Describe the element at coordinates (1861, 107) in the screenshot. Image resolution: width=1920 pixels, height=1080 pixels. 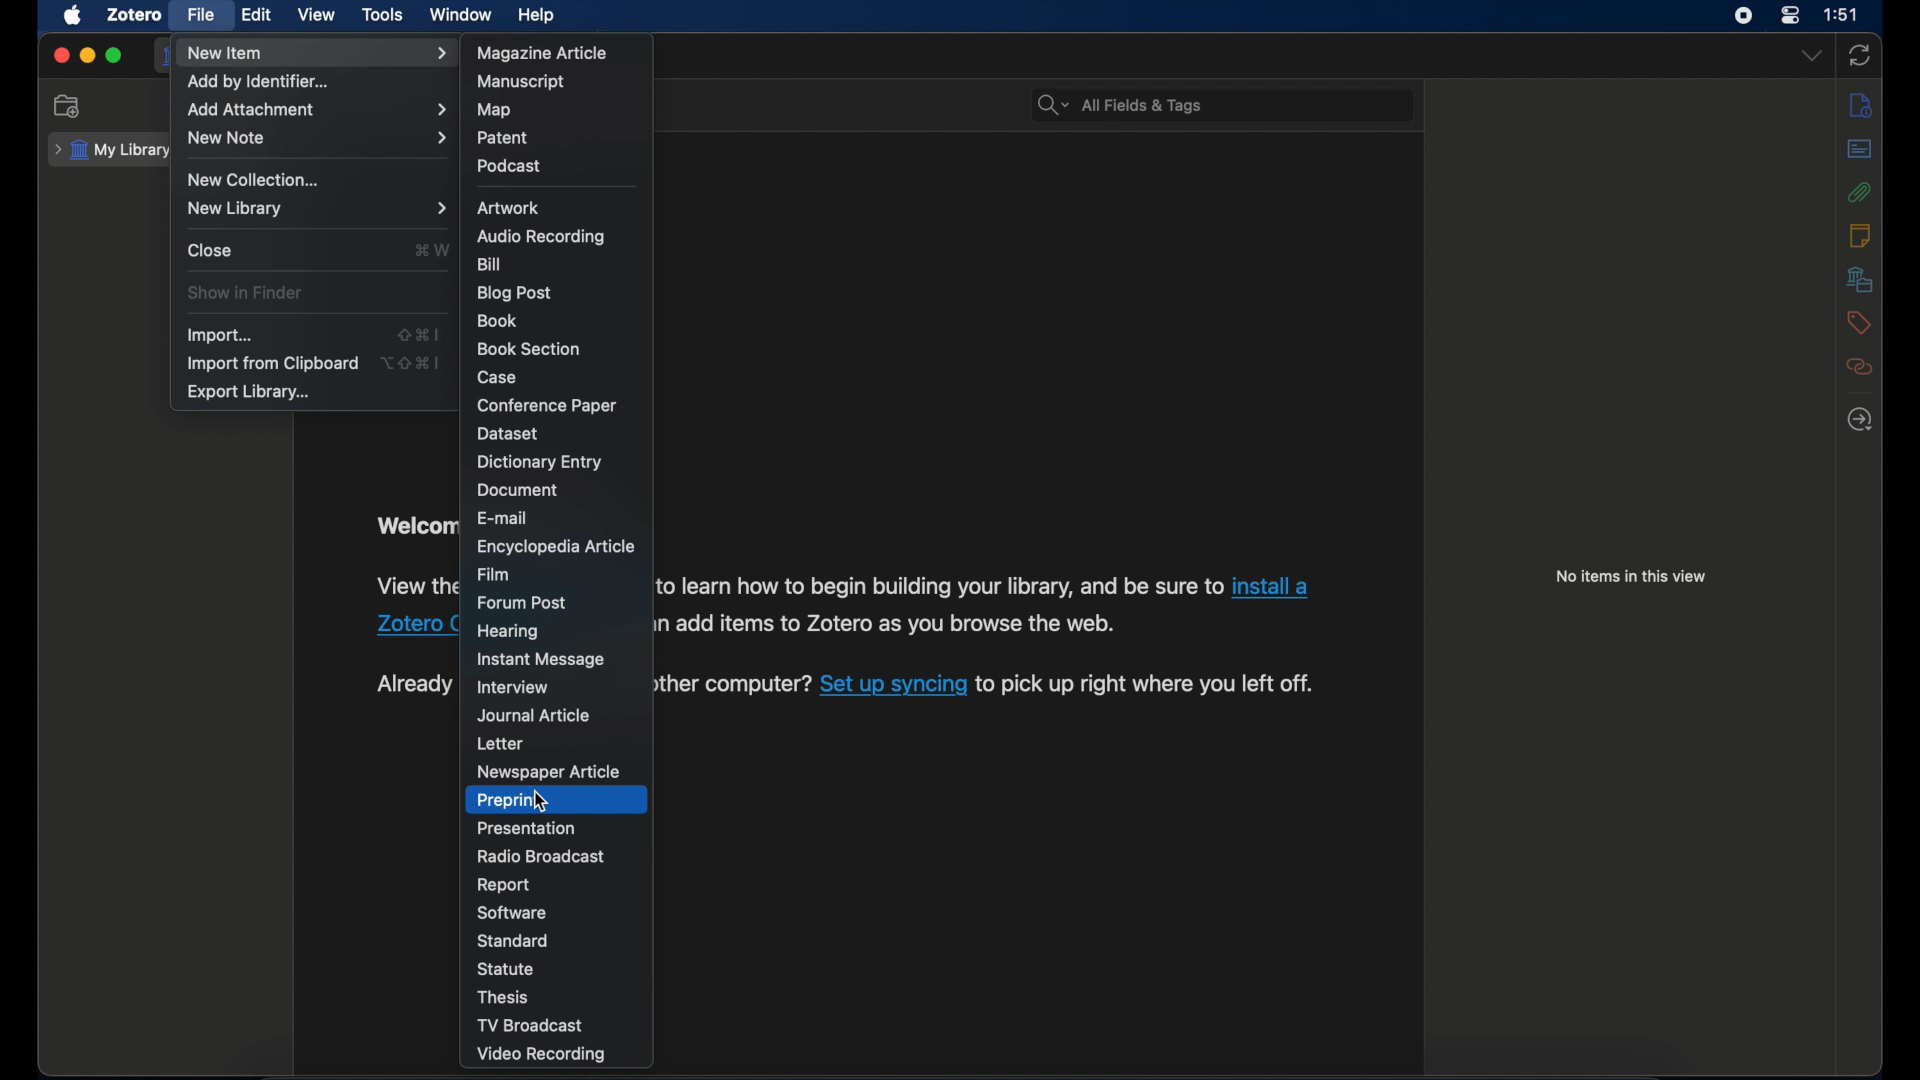
I see `info` at that location.